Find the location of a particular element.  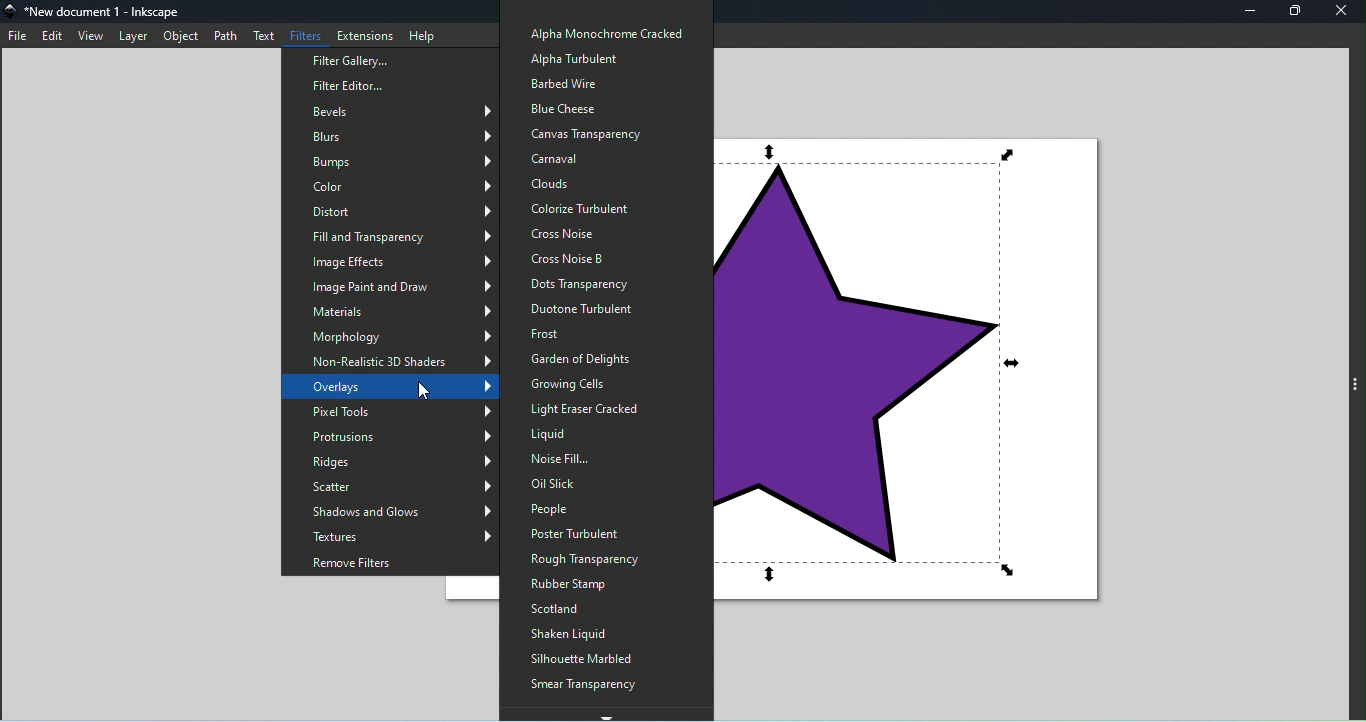

Liquid is located at coordinates (609, 438).